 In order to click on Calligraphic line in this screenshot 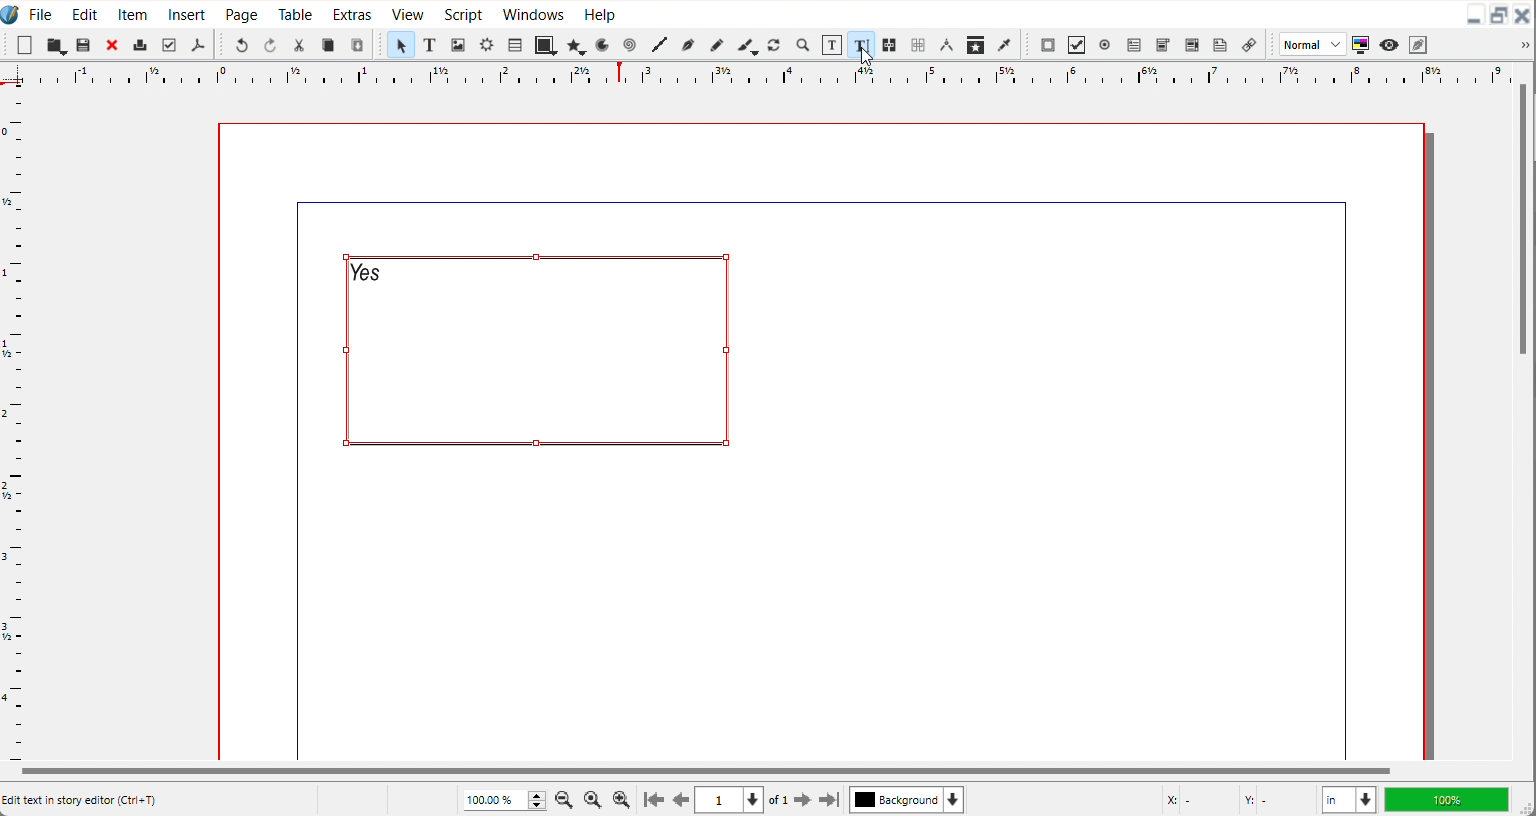, I will do `click(747, 46)`.